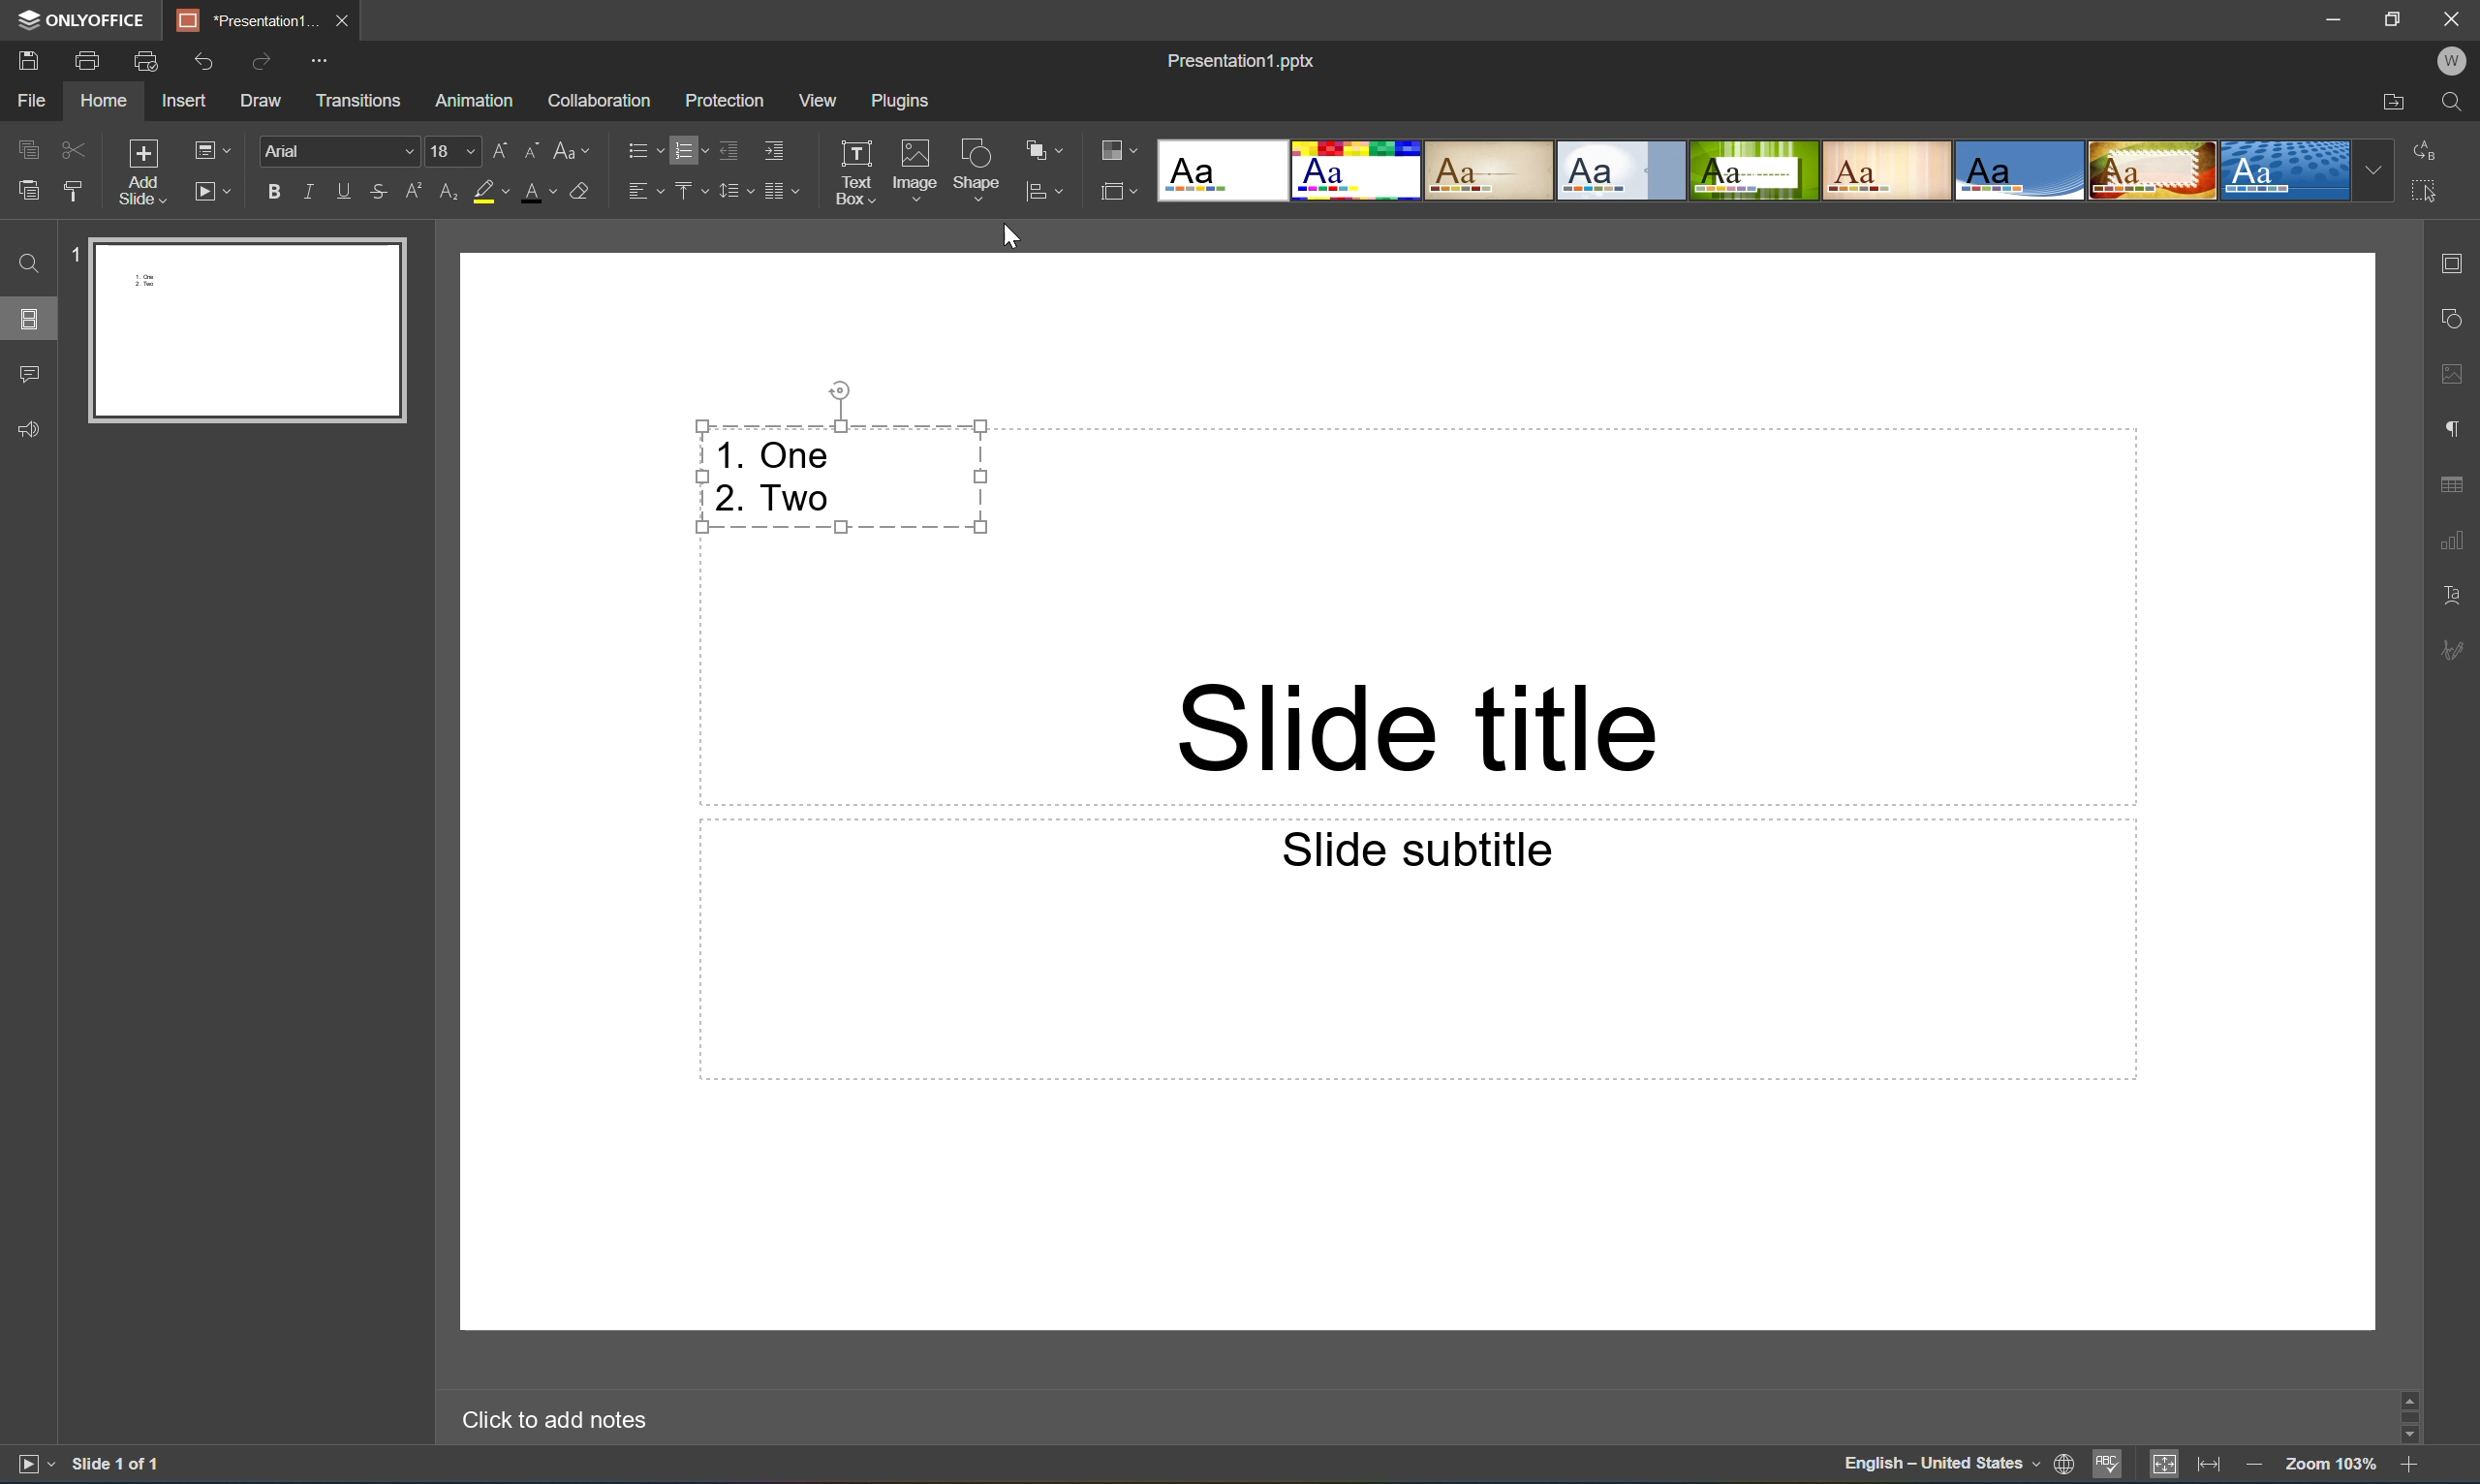 The height and width of the screenshot is (1484, 2480). Describe the element at coordinates (1048, 194) in the screenshot. I see `Align shape` at that location.